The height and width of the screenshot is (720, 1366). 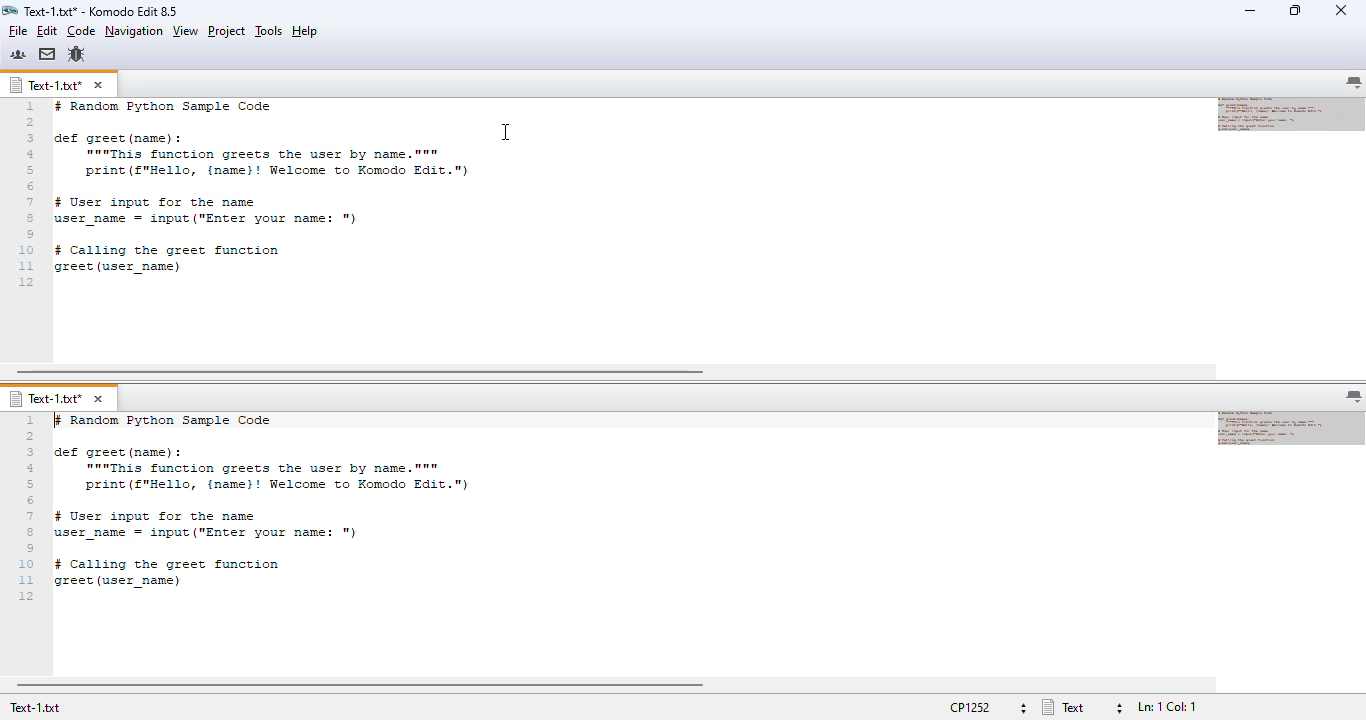 What do you see at coordinates (306, 31) in the screenshot?
I see `help` at bounding box center [306, 31].